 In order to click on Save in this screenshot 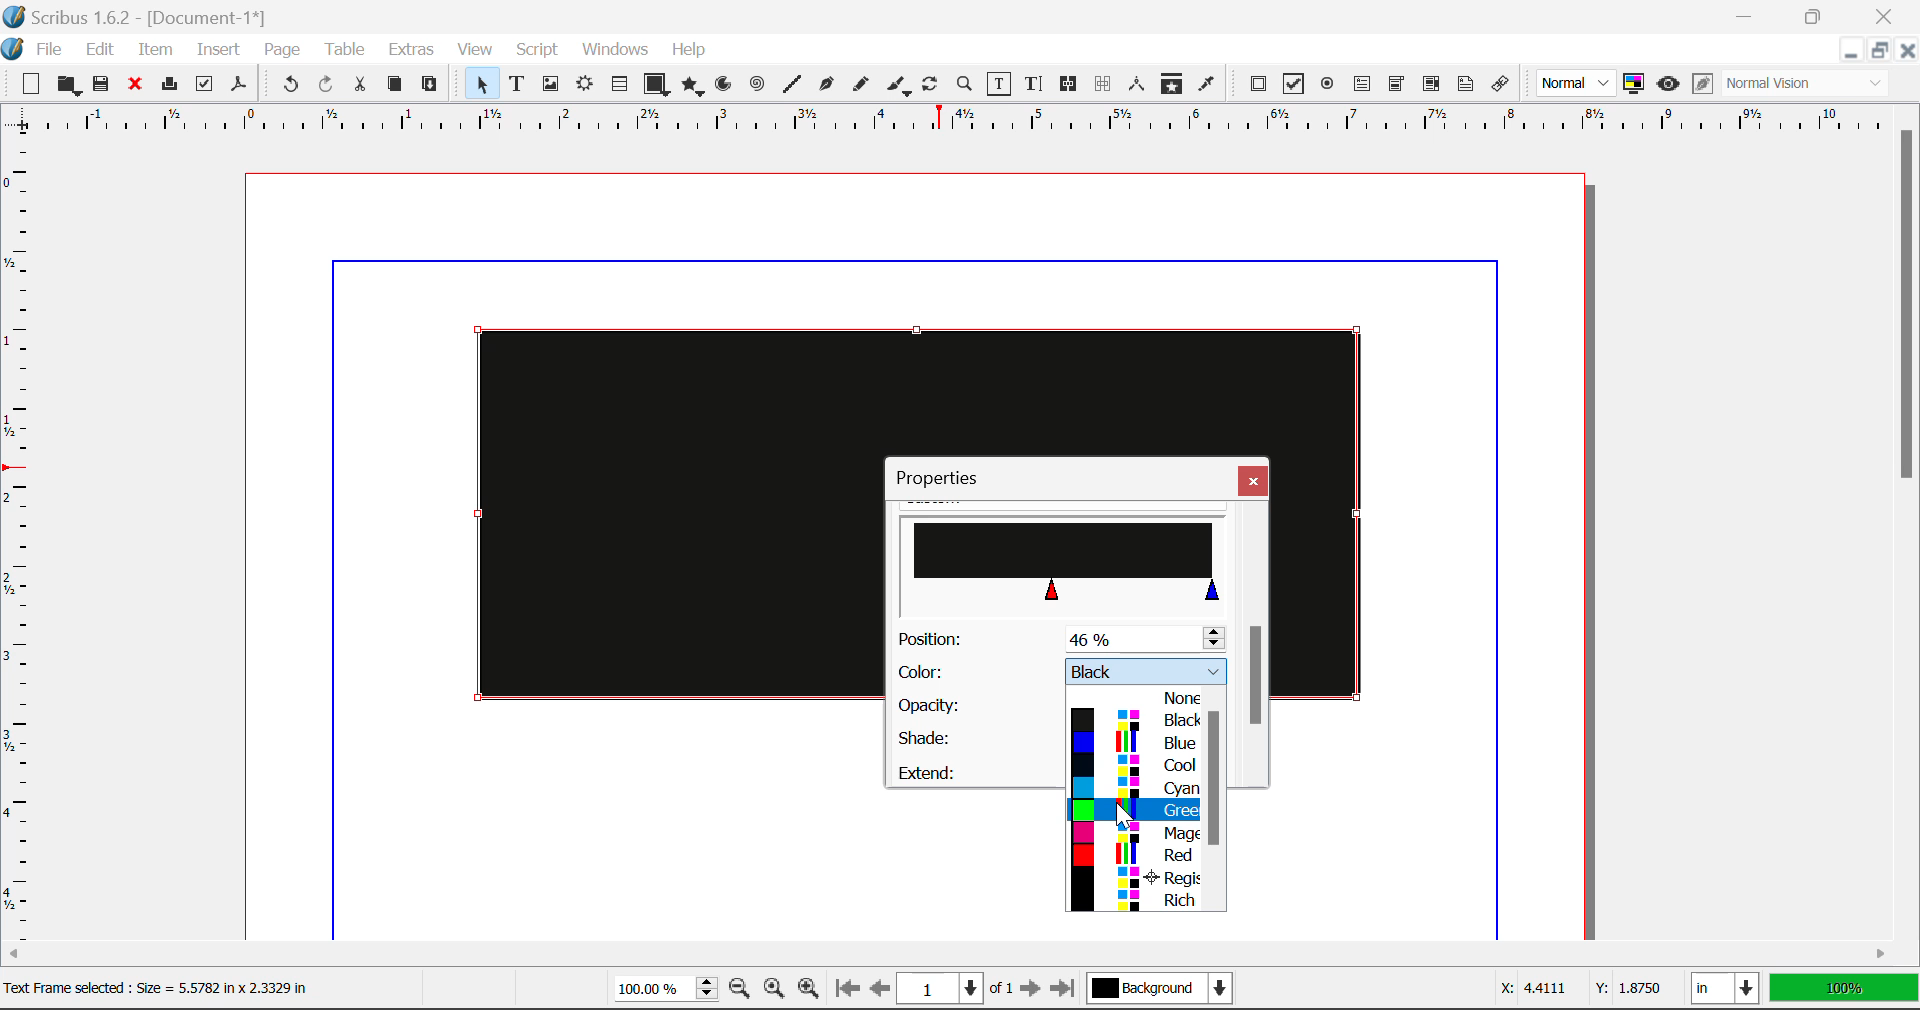, I will do `click(103, 85)`.